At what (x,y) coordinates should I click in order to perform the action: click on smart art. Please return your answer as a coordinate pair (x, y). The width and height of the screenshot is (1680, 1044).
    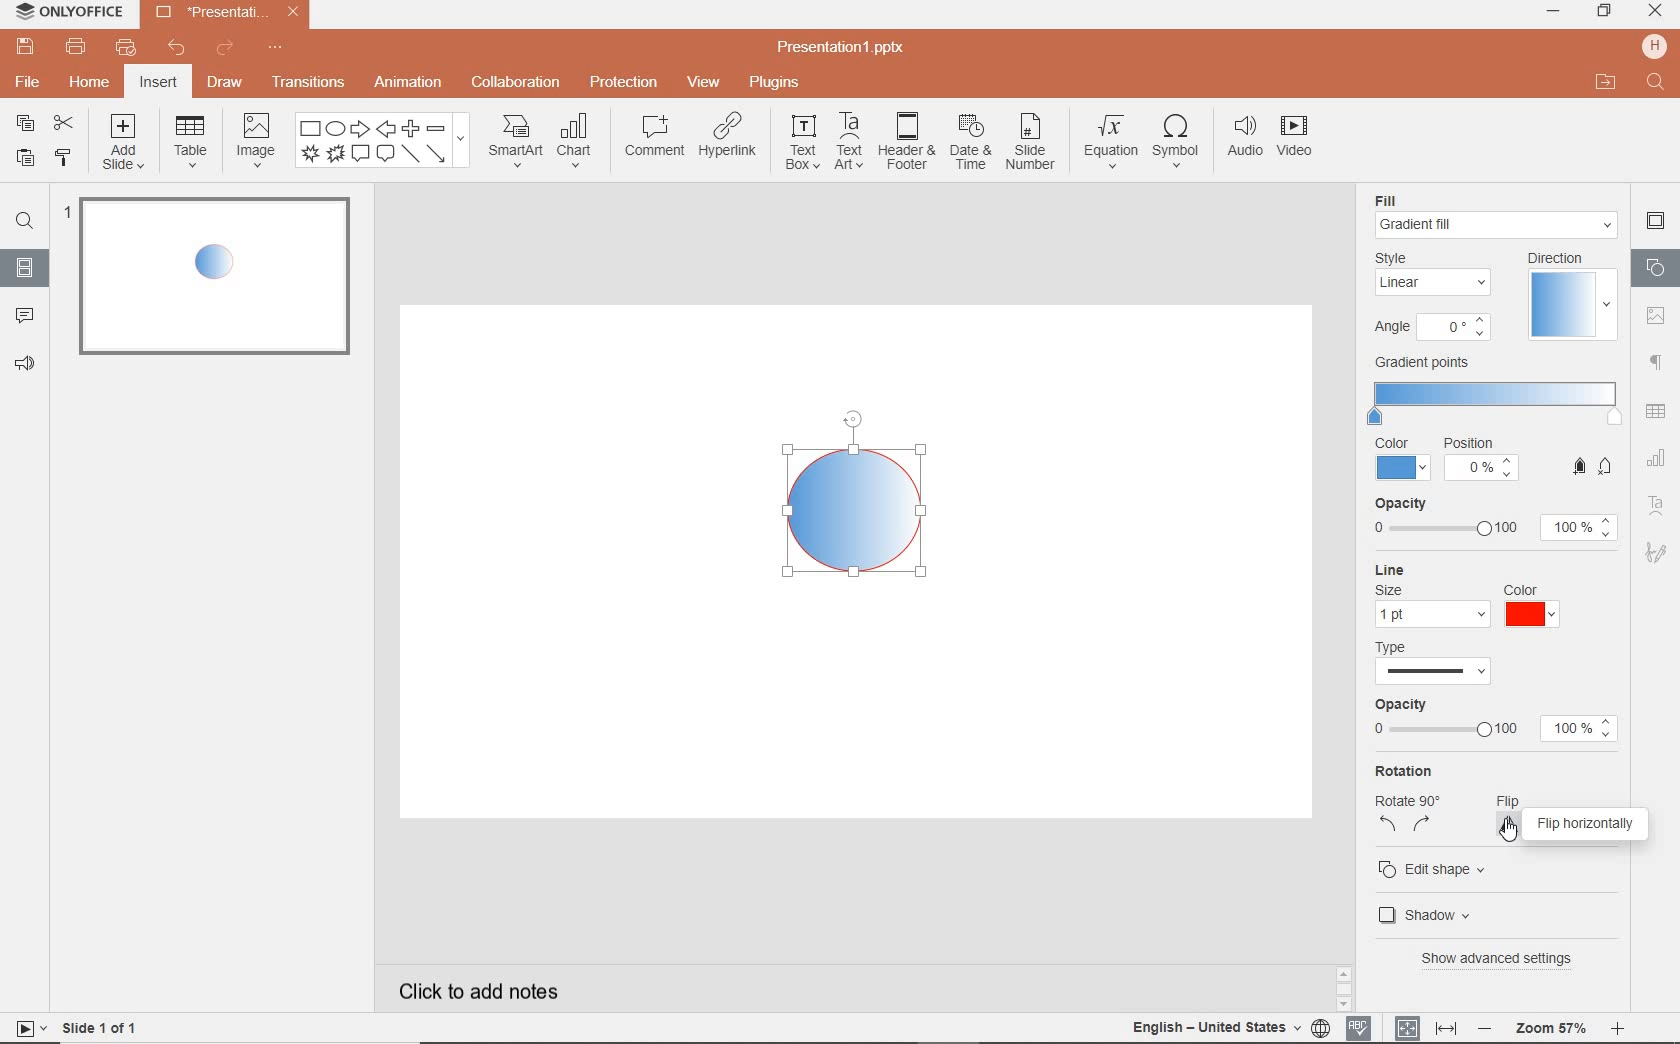
    Looking at the image, I should click on (515, 142).